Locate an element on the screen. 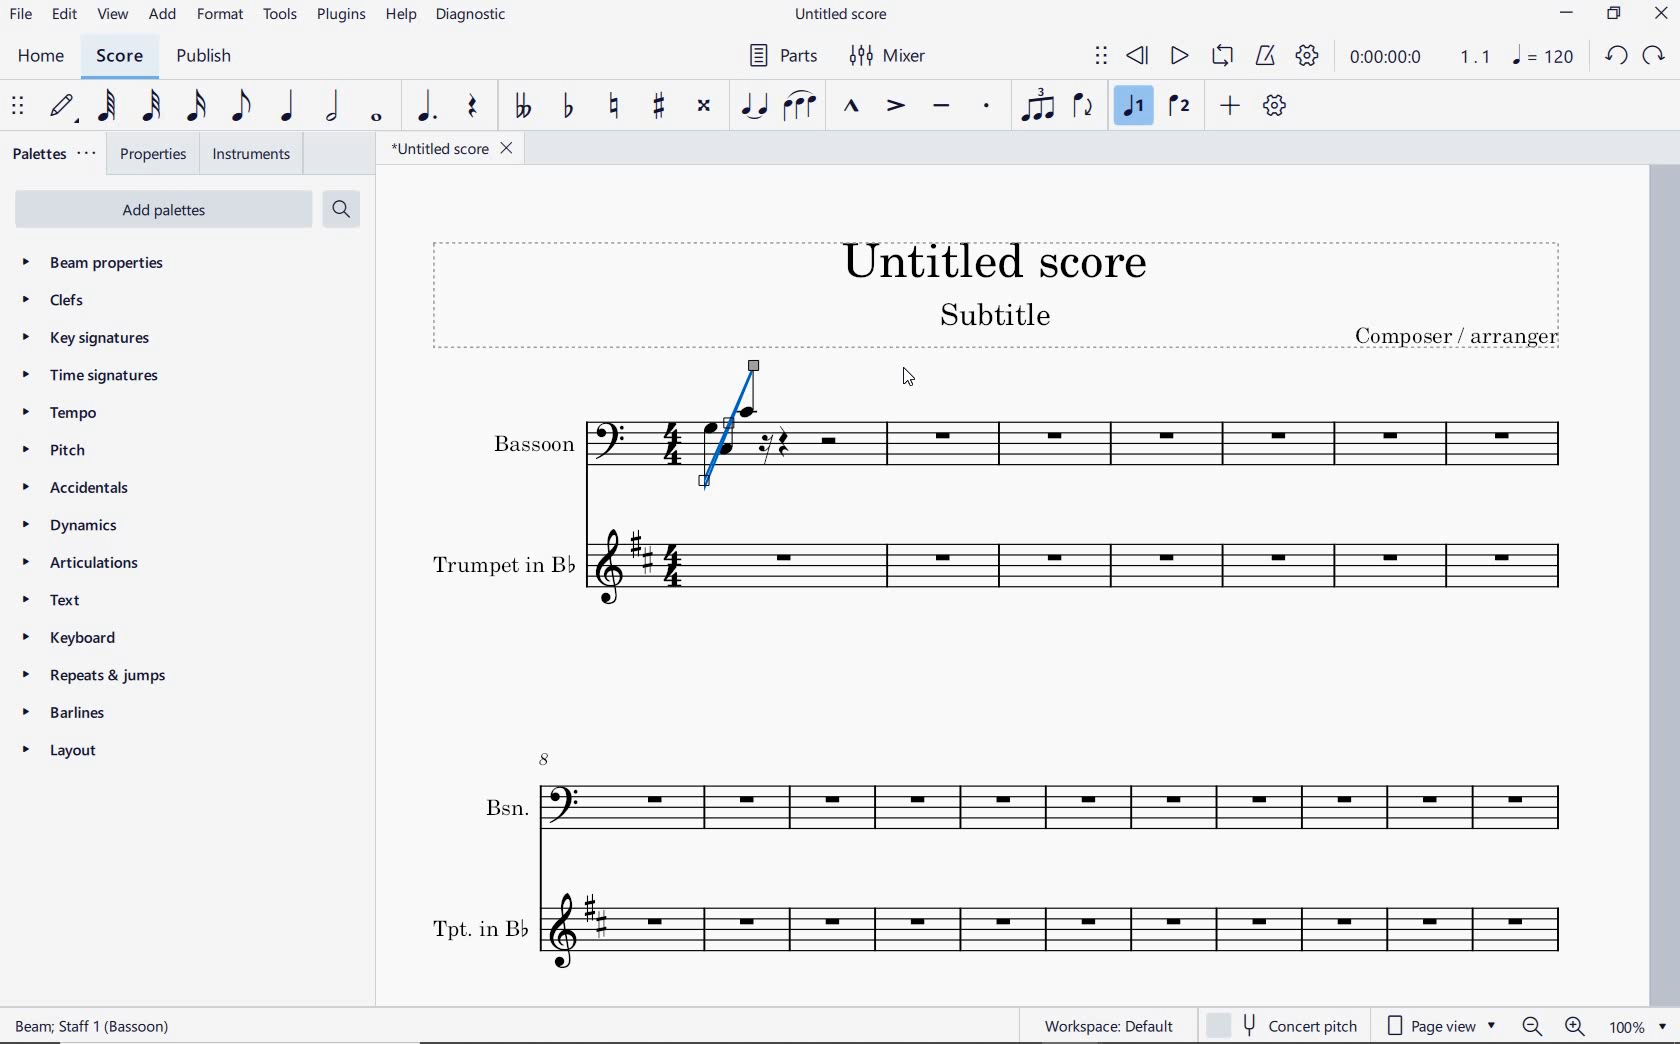 The image size is (1680, 1044). redo is located at coordinates (1653, 57).